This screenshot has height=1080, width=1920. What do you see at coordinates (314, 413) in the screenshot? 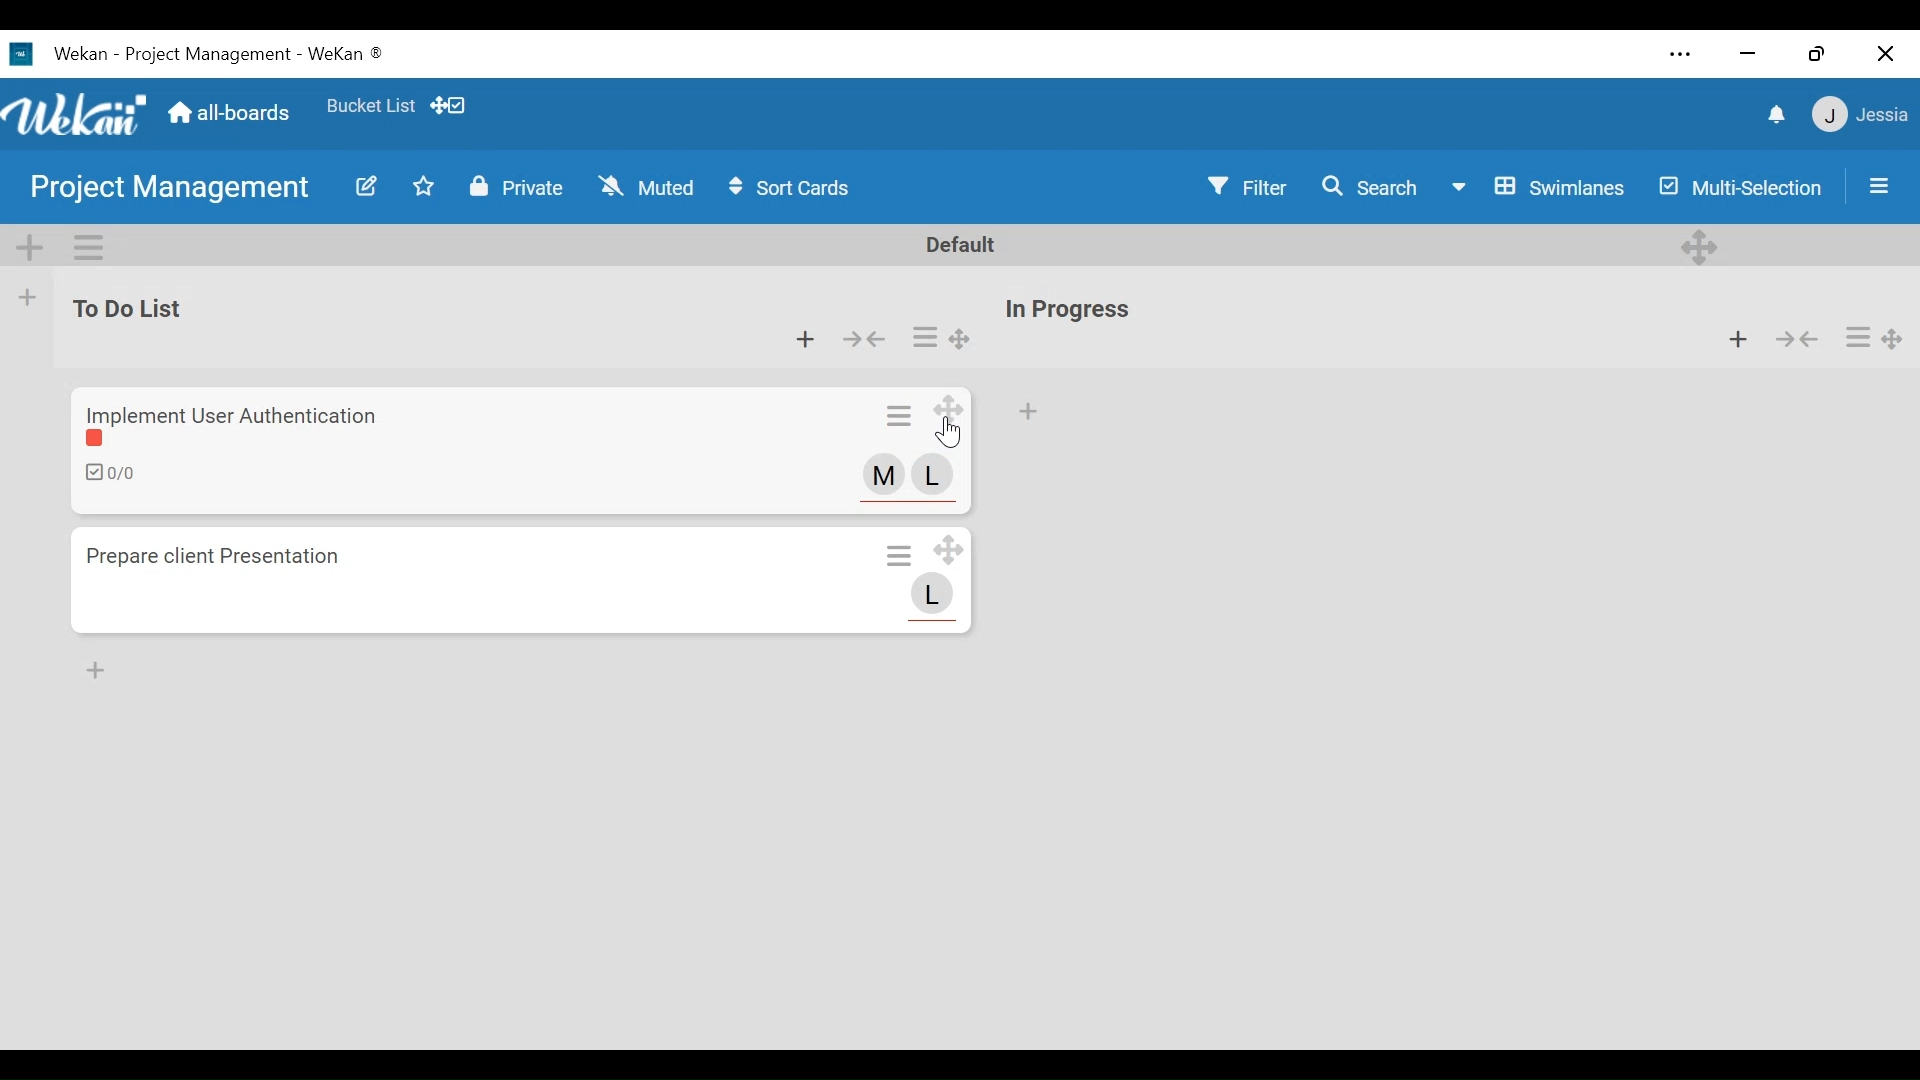
I see `Card Title` at bounding box center [314, 413].